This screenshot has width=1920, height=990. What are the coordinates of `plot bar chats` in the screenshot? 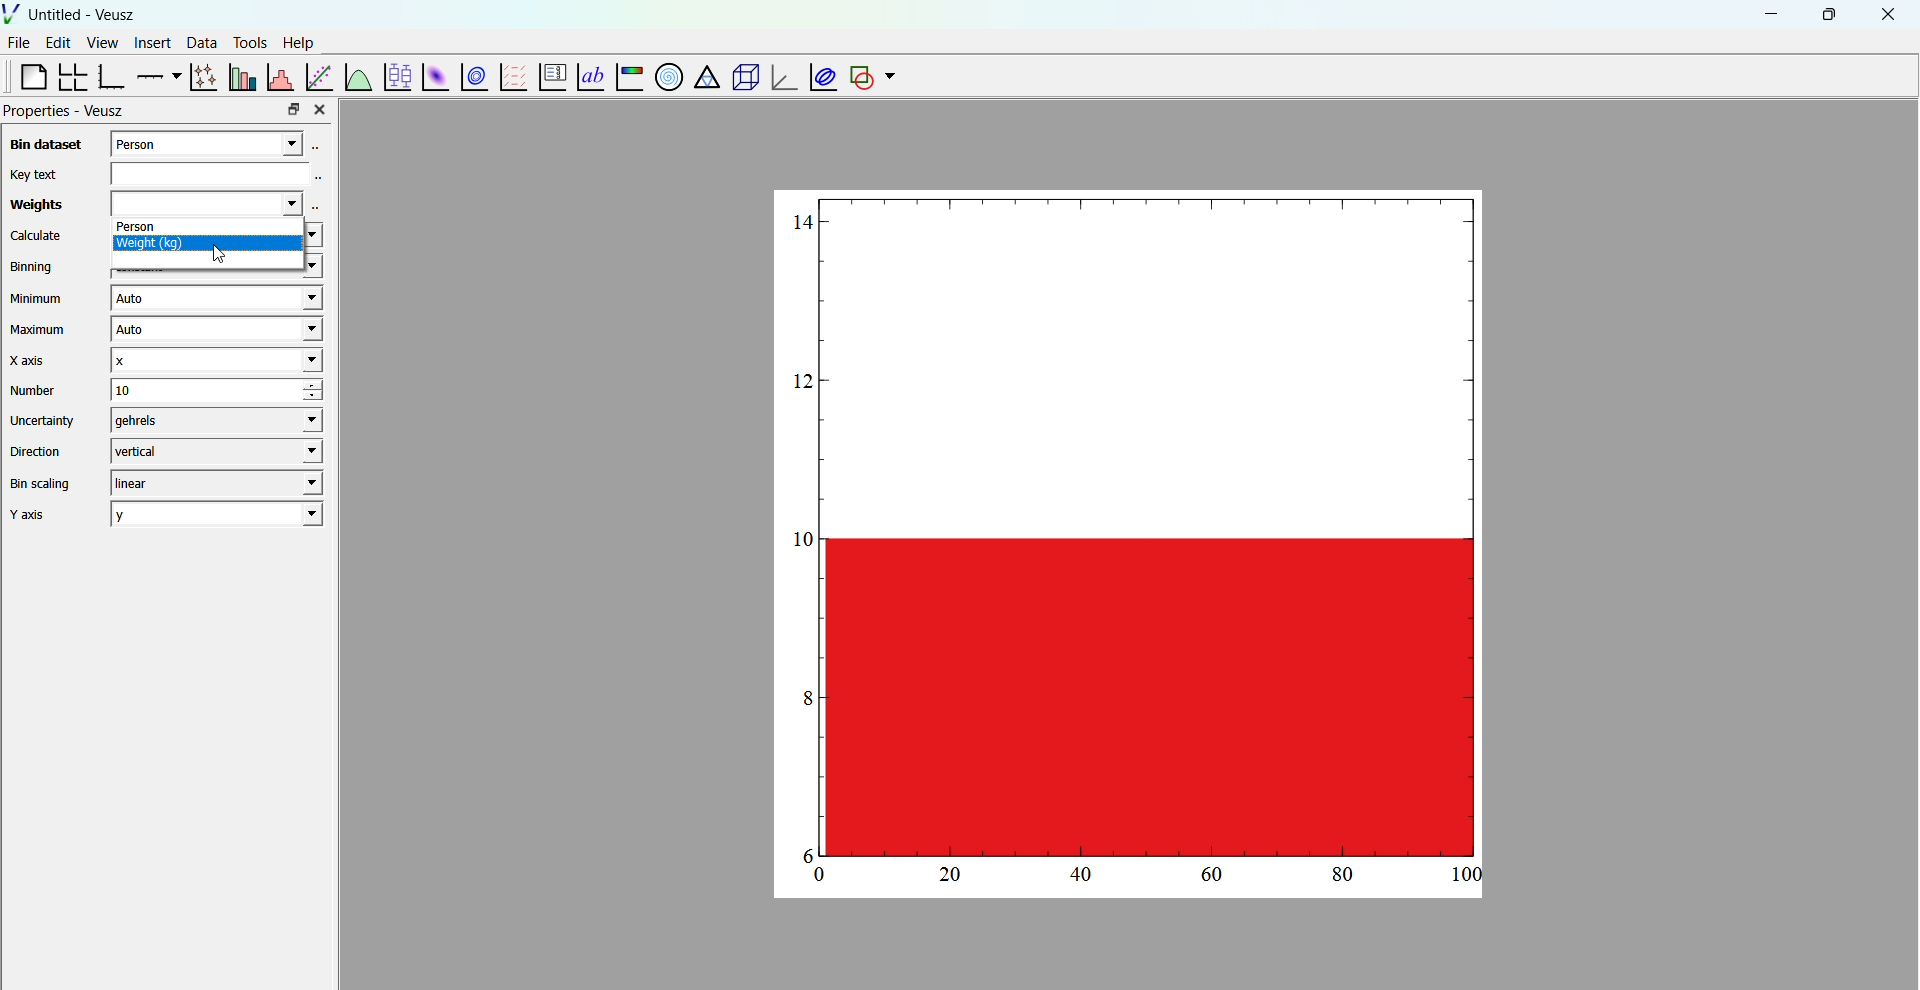 It's located at (240, 77).